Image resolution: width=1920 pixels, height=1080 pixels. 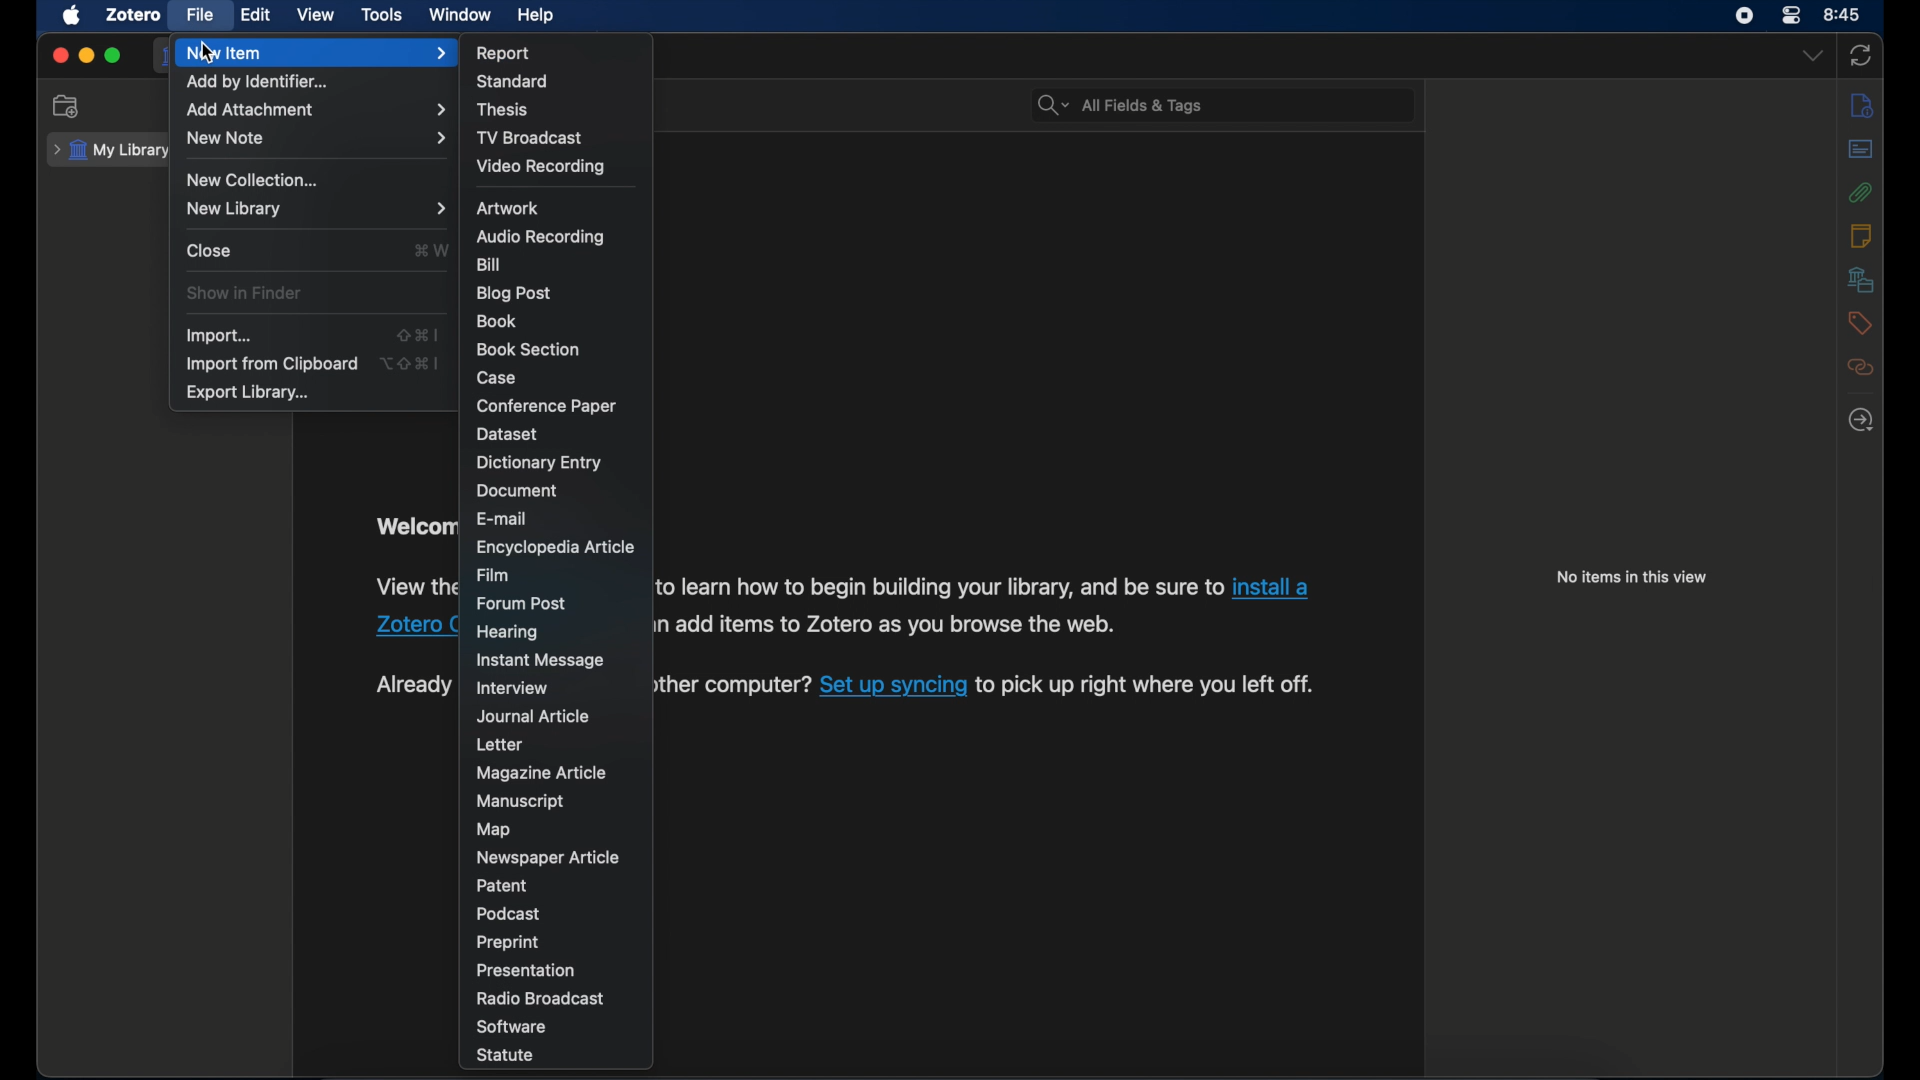 I want to click on shortcut, so click(x=433, y=251).